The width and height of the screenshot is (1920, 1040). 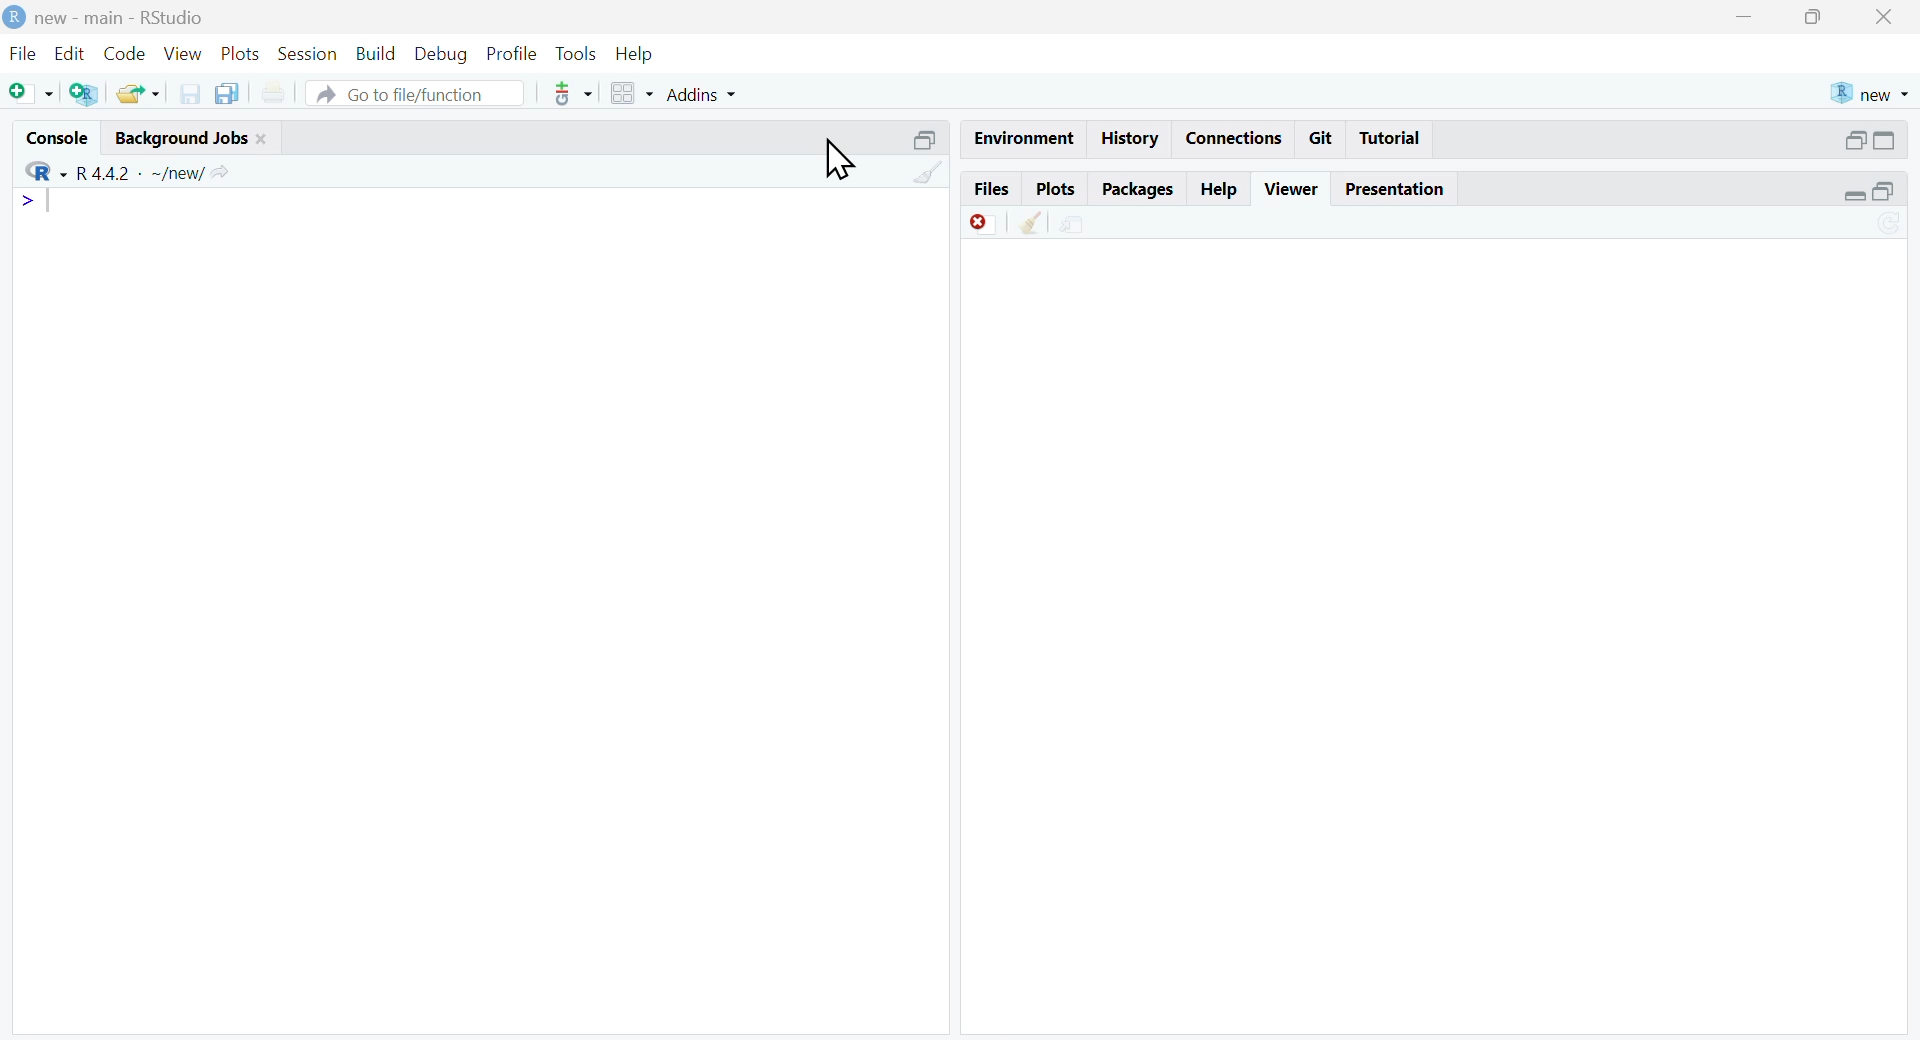 I want to click on session, so click(x=309, y=53).